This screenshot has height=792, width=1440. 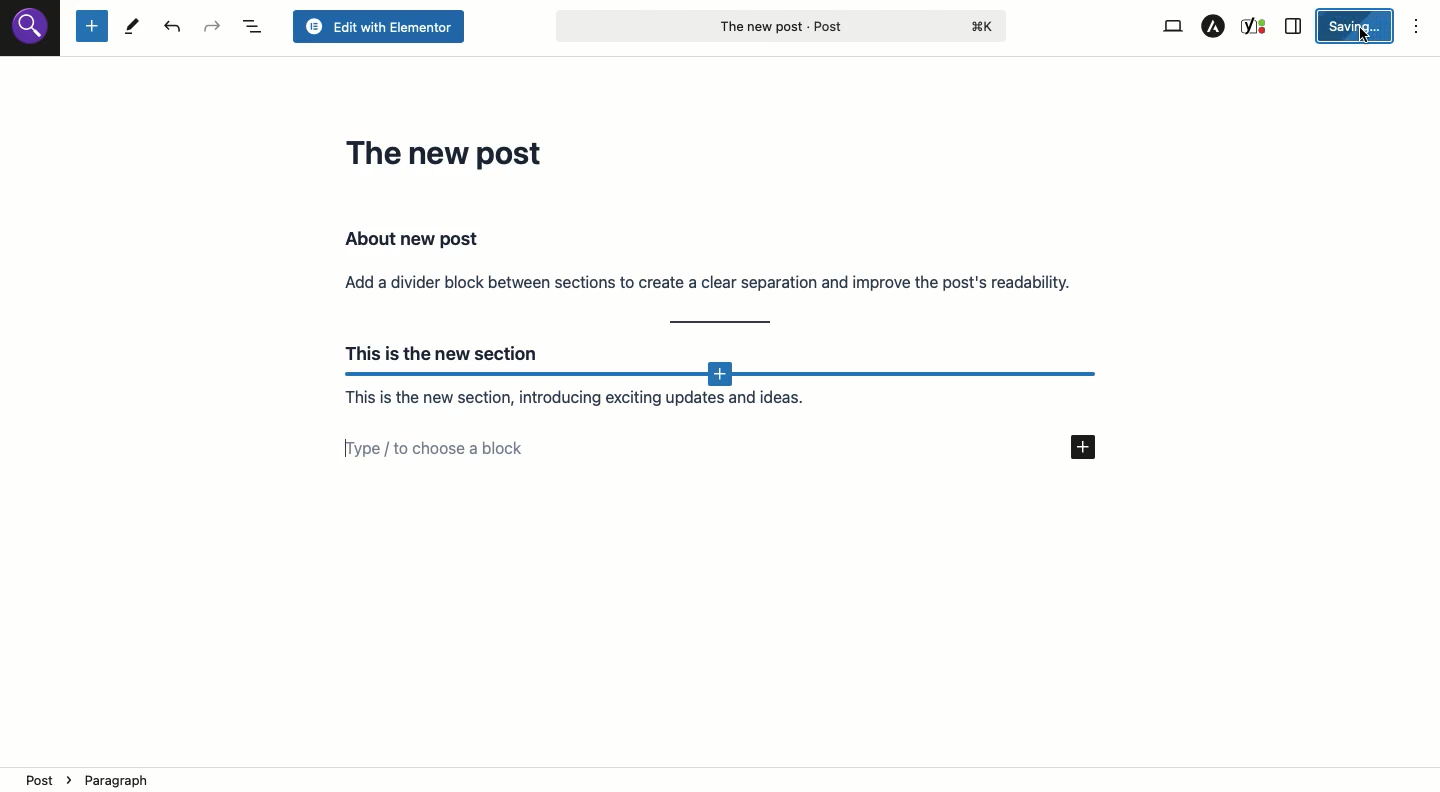 I want to click on Separator, so click(x=722, y=323).